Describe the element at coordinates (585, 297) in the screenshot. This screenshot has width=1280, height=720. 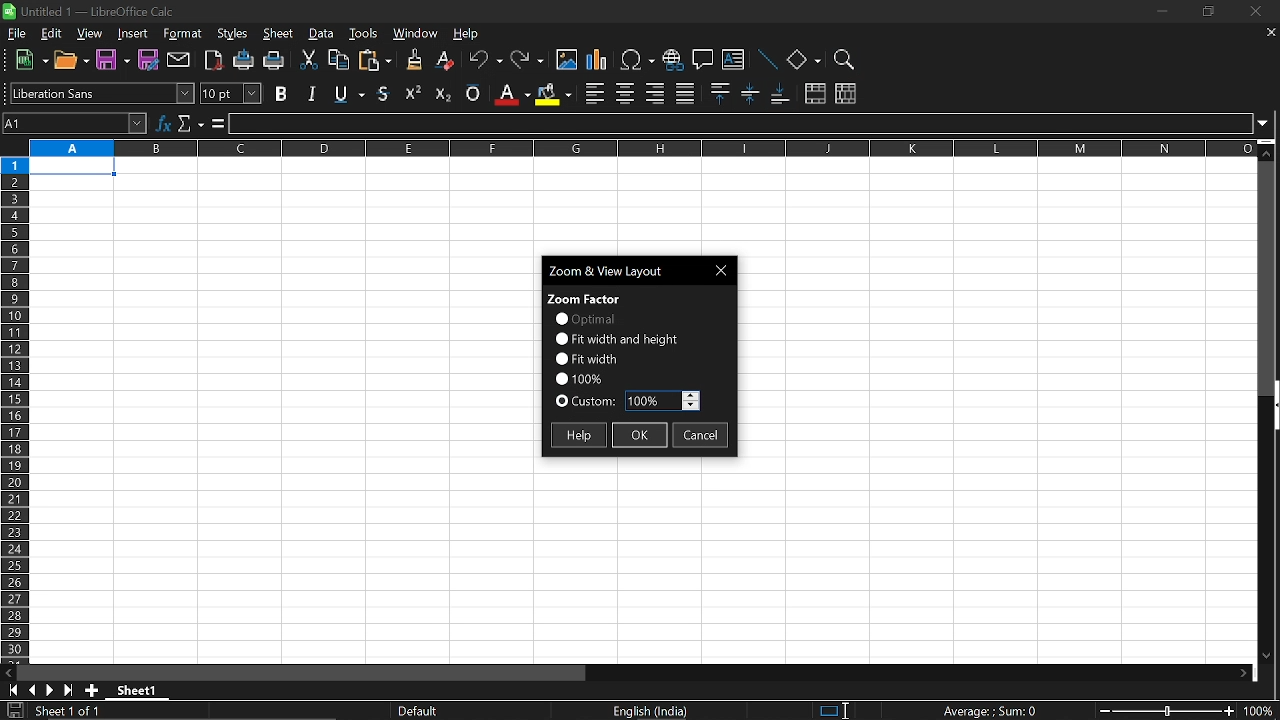
I see `zoom factor` at that location.